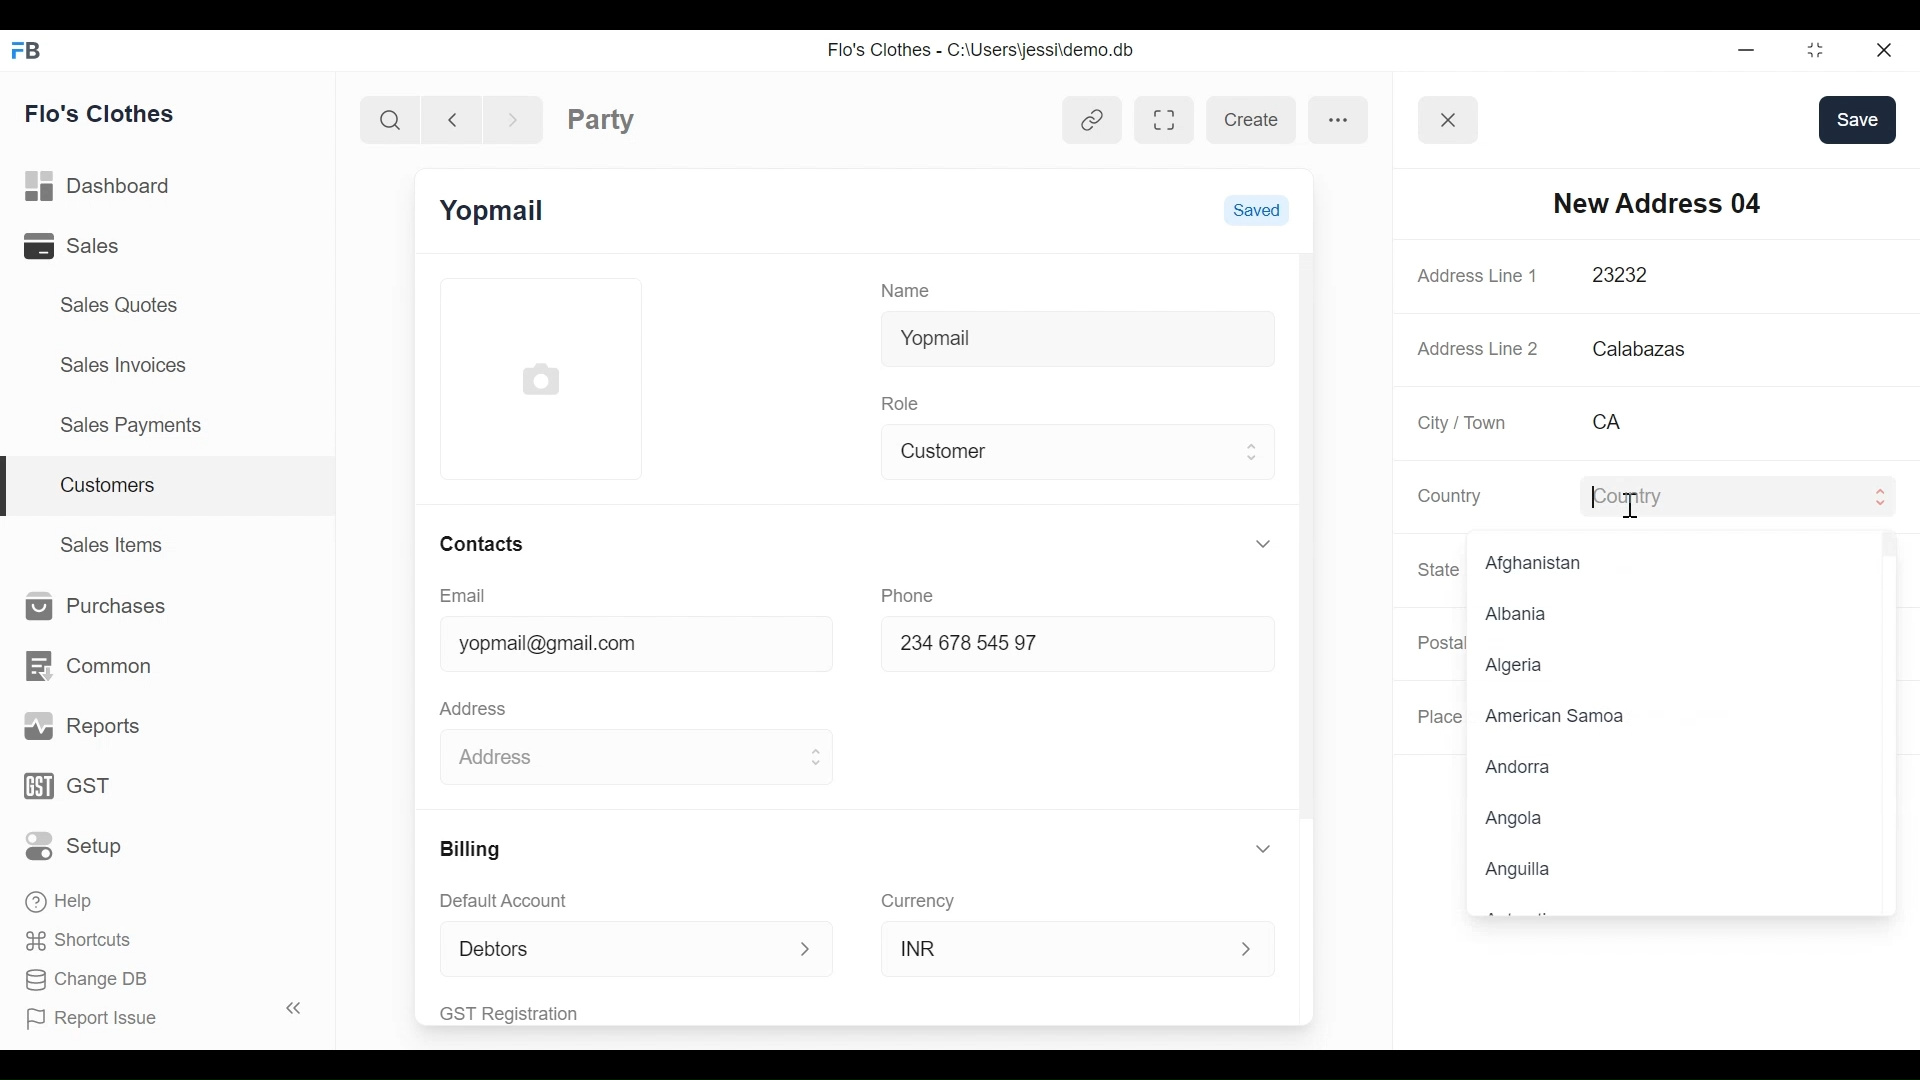 The image size is (1920, 1080). Describe the element at coordinates (914, 593) in the screenshot. I see `Phone` at that location.